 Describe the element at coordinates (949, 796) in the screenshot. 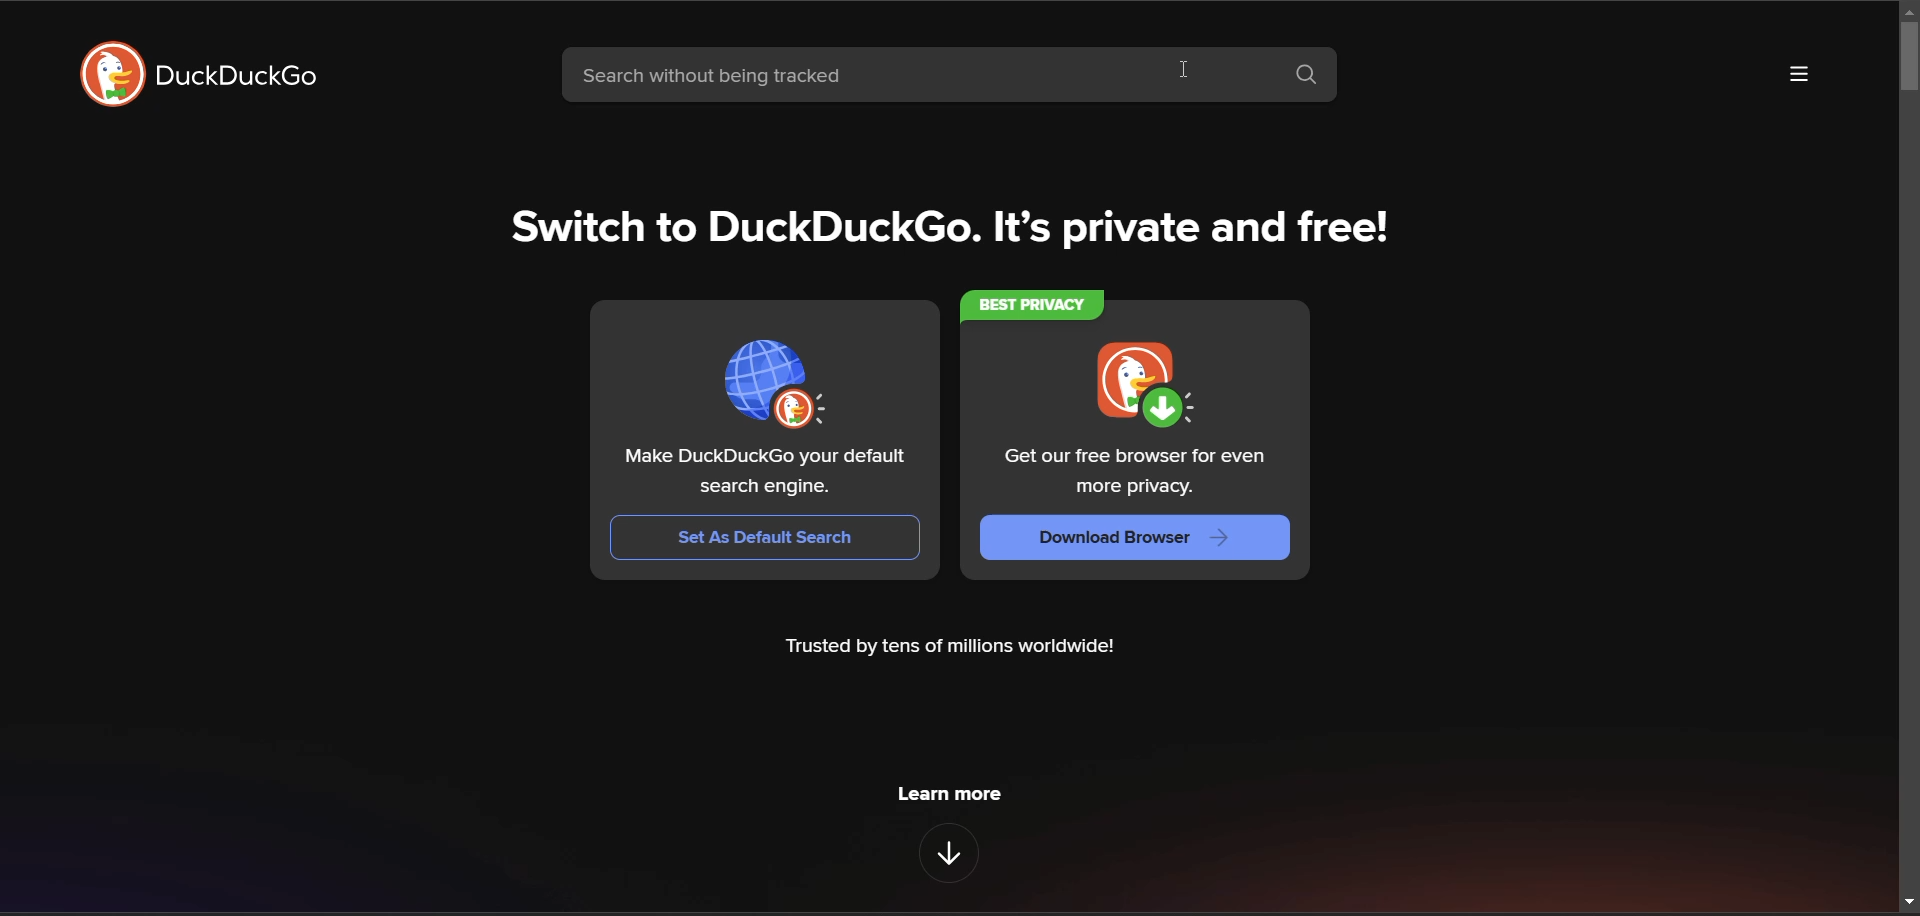

I see `learn more` at that location.